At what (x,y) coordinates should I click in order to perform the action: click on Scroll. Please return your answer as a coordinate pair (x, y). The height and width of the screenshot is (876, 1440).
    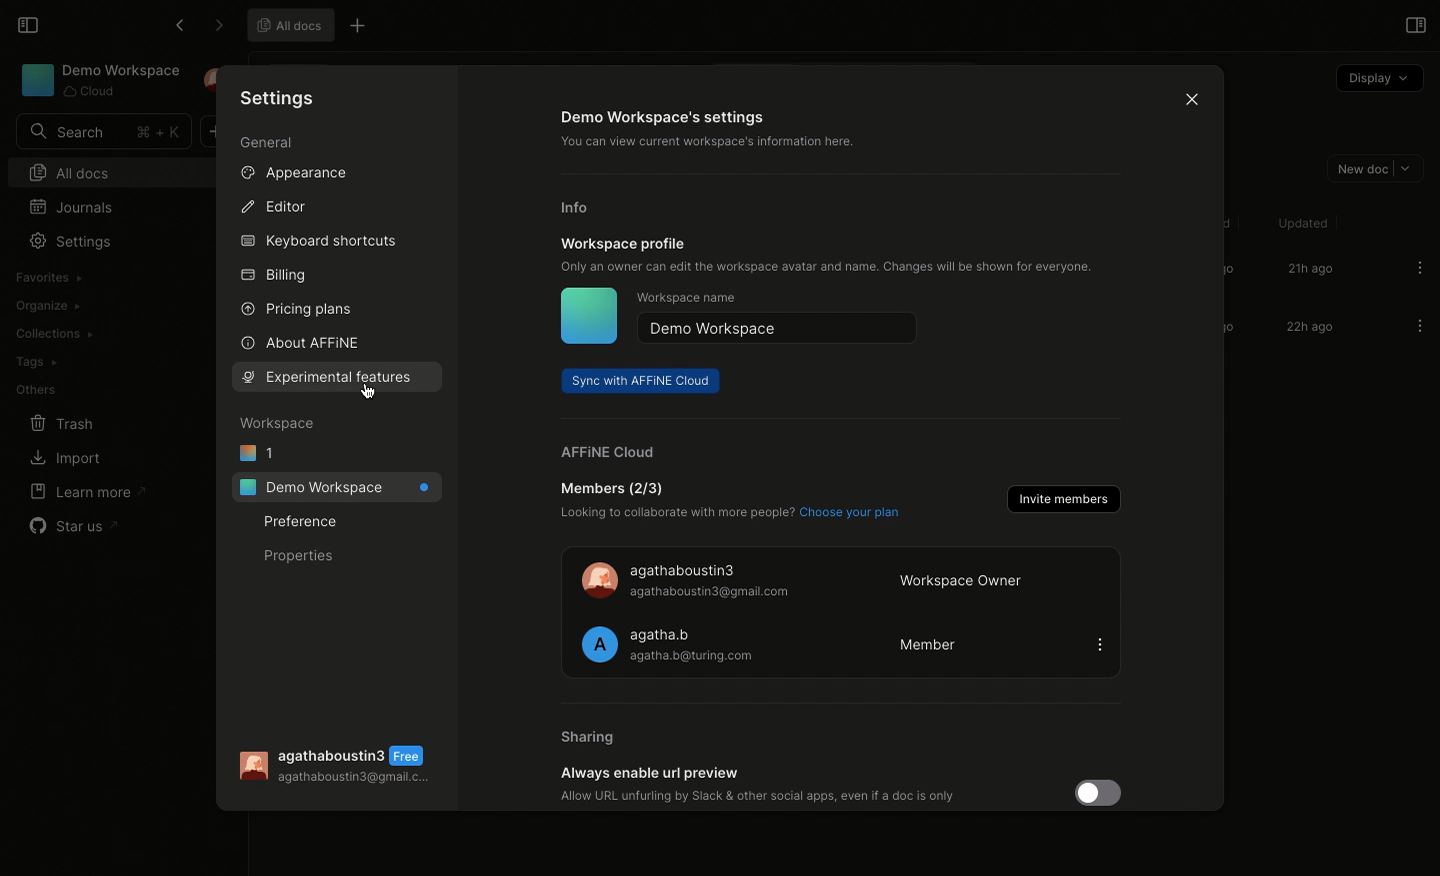
    Looking at the image, I should click on (1218, 328).